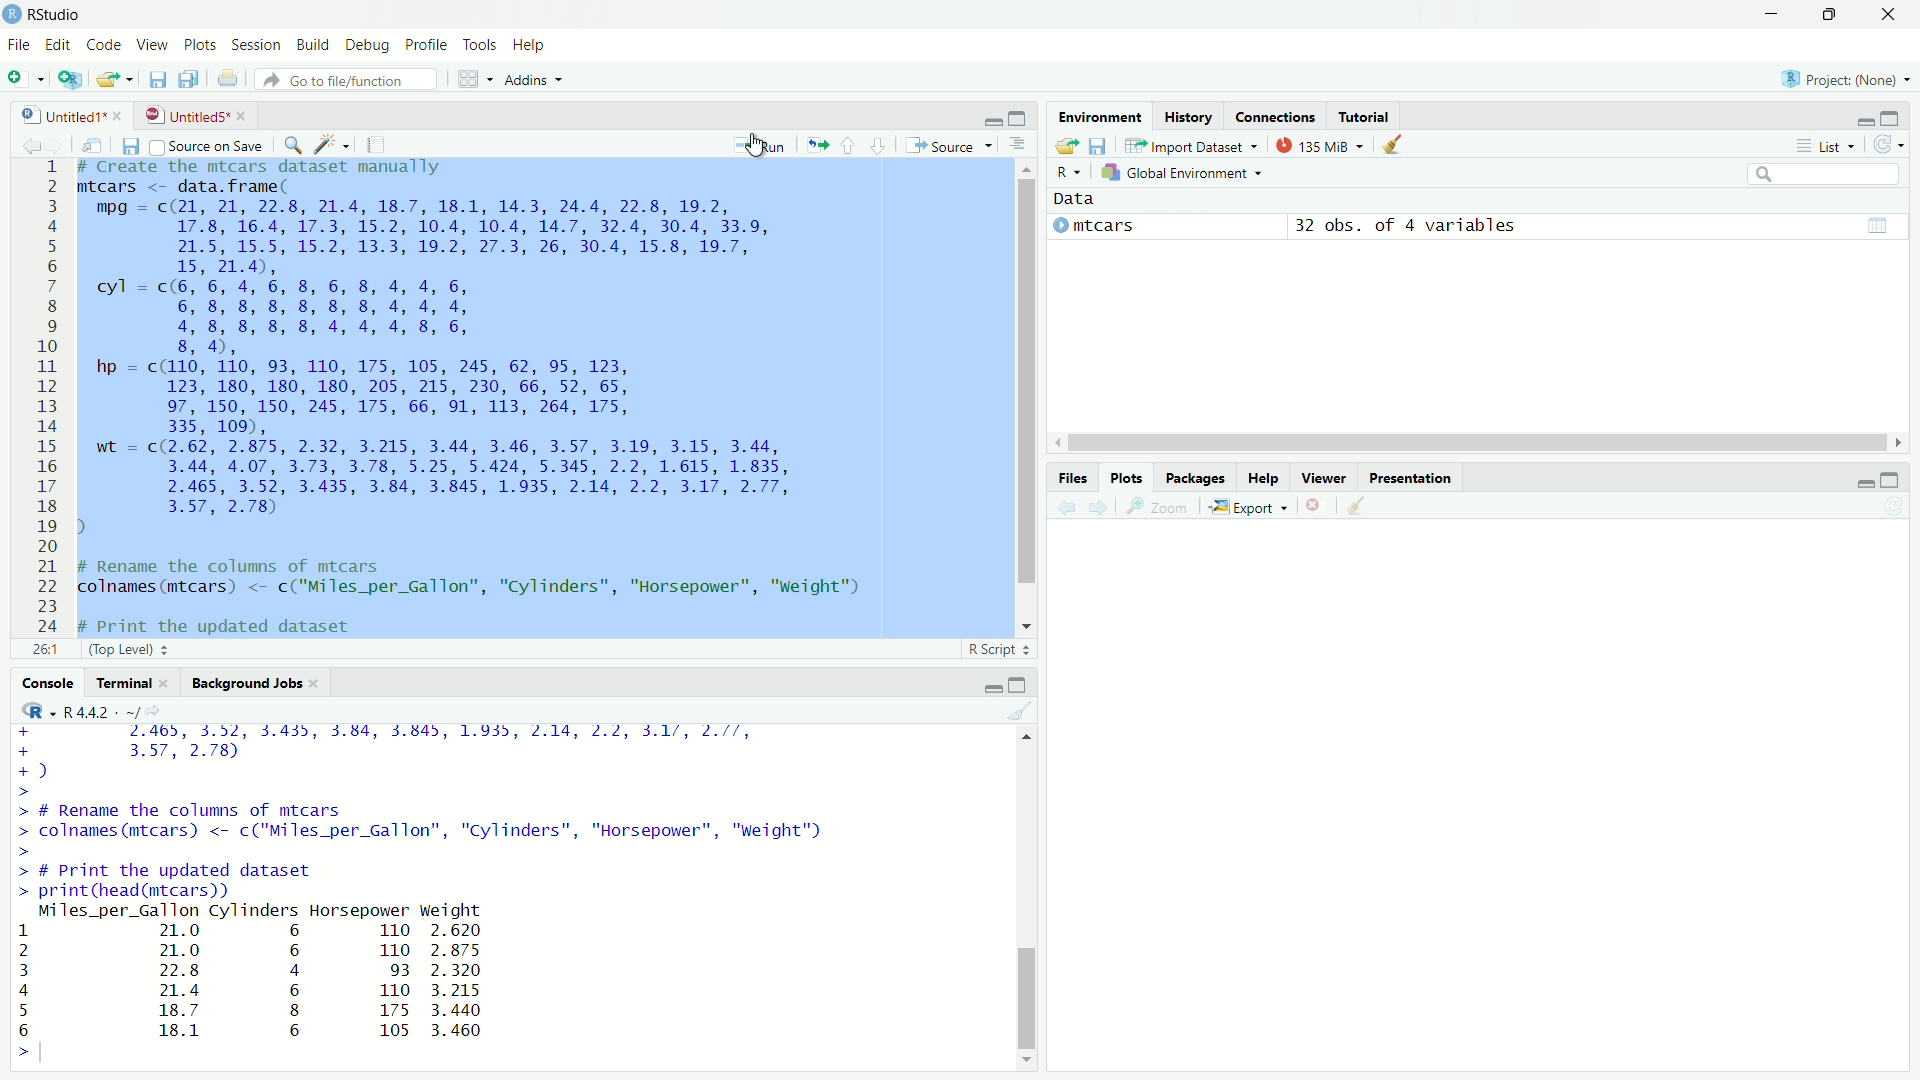 The height and width of the screenshot is (1080, 1920). What do you see at coordinates (377, 141) in the screenshot?
I see `notes` at bounding box center [377, 141].